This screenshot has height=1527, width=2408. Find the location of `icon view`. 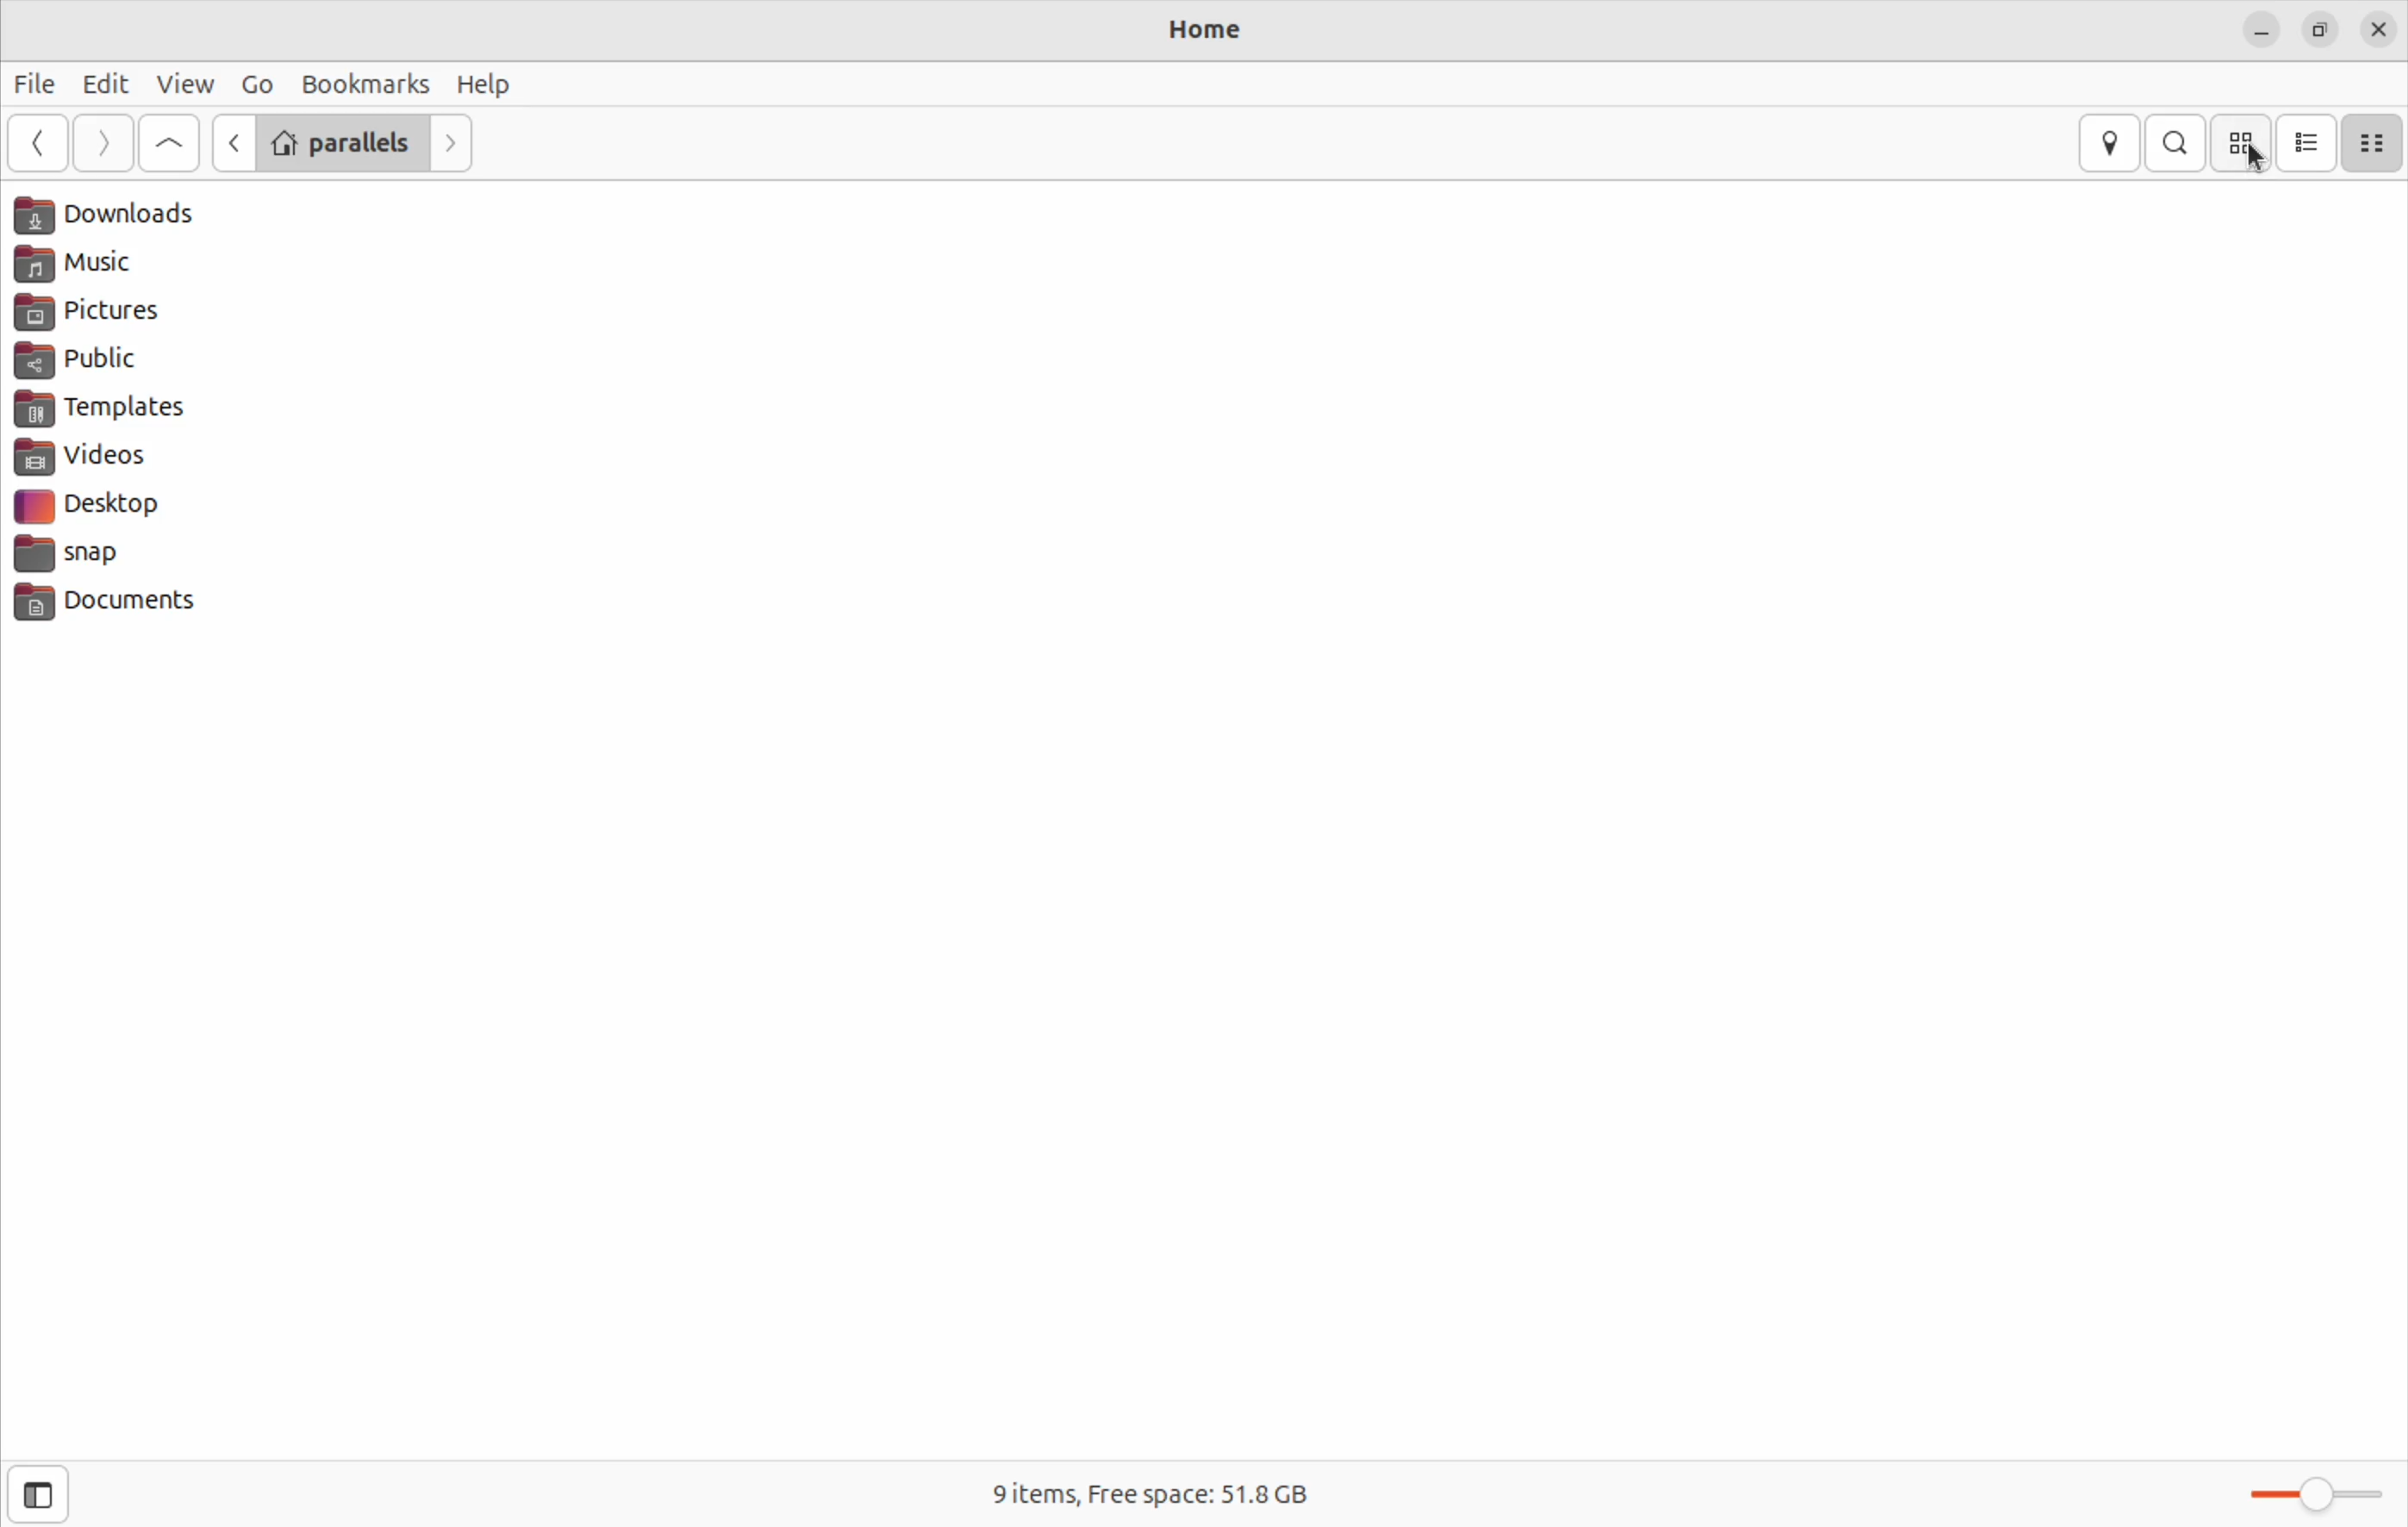

icon view is located at coordinates (2244, 143).